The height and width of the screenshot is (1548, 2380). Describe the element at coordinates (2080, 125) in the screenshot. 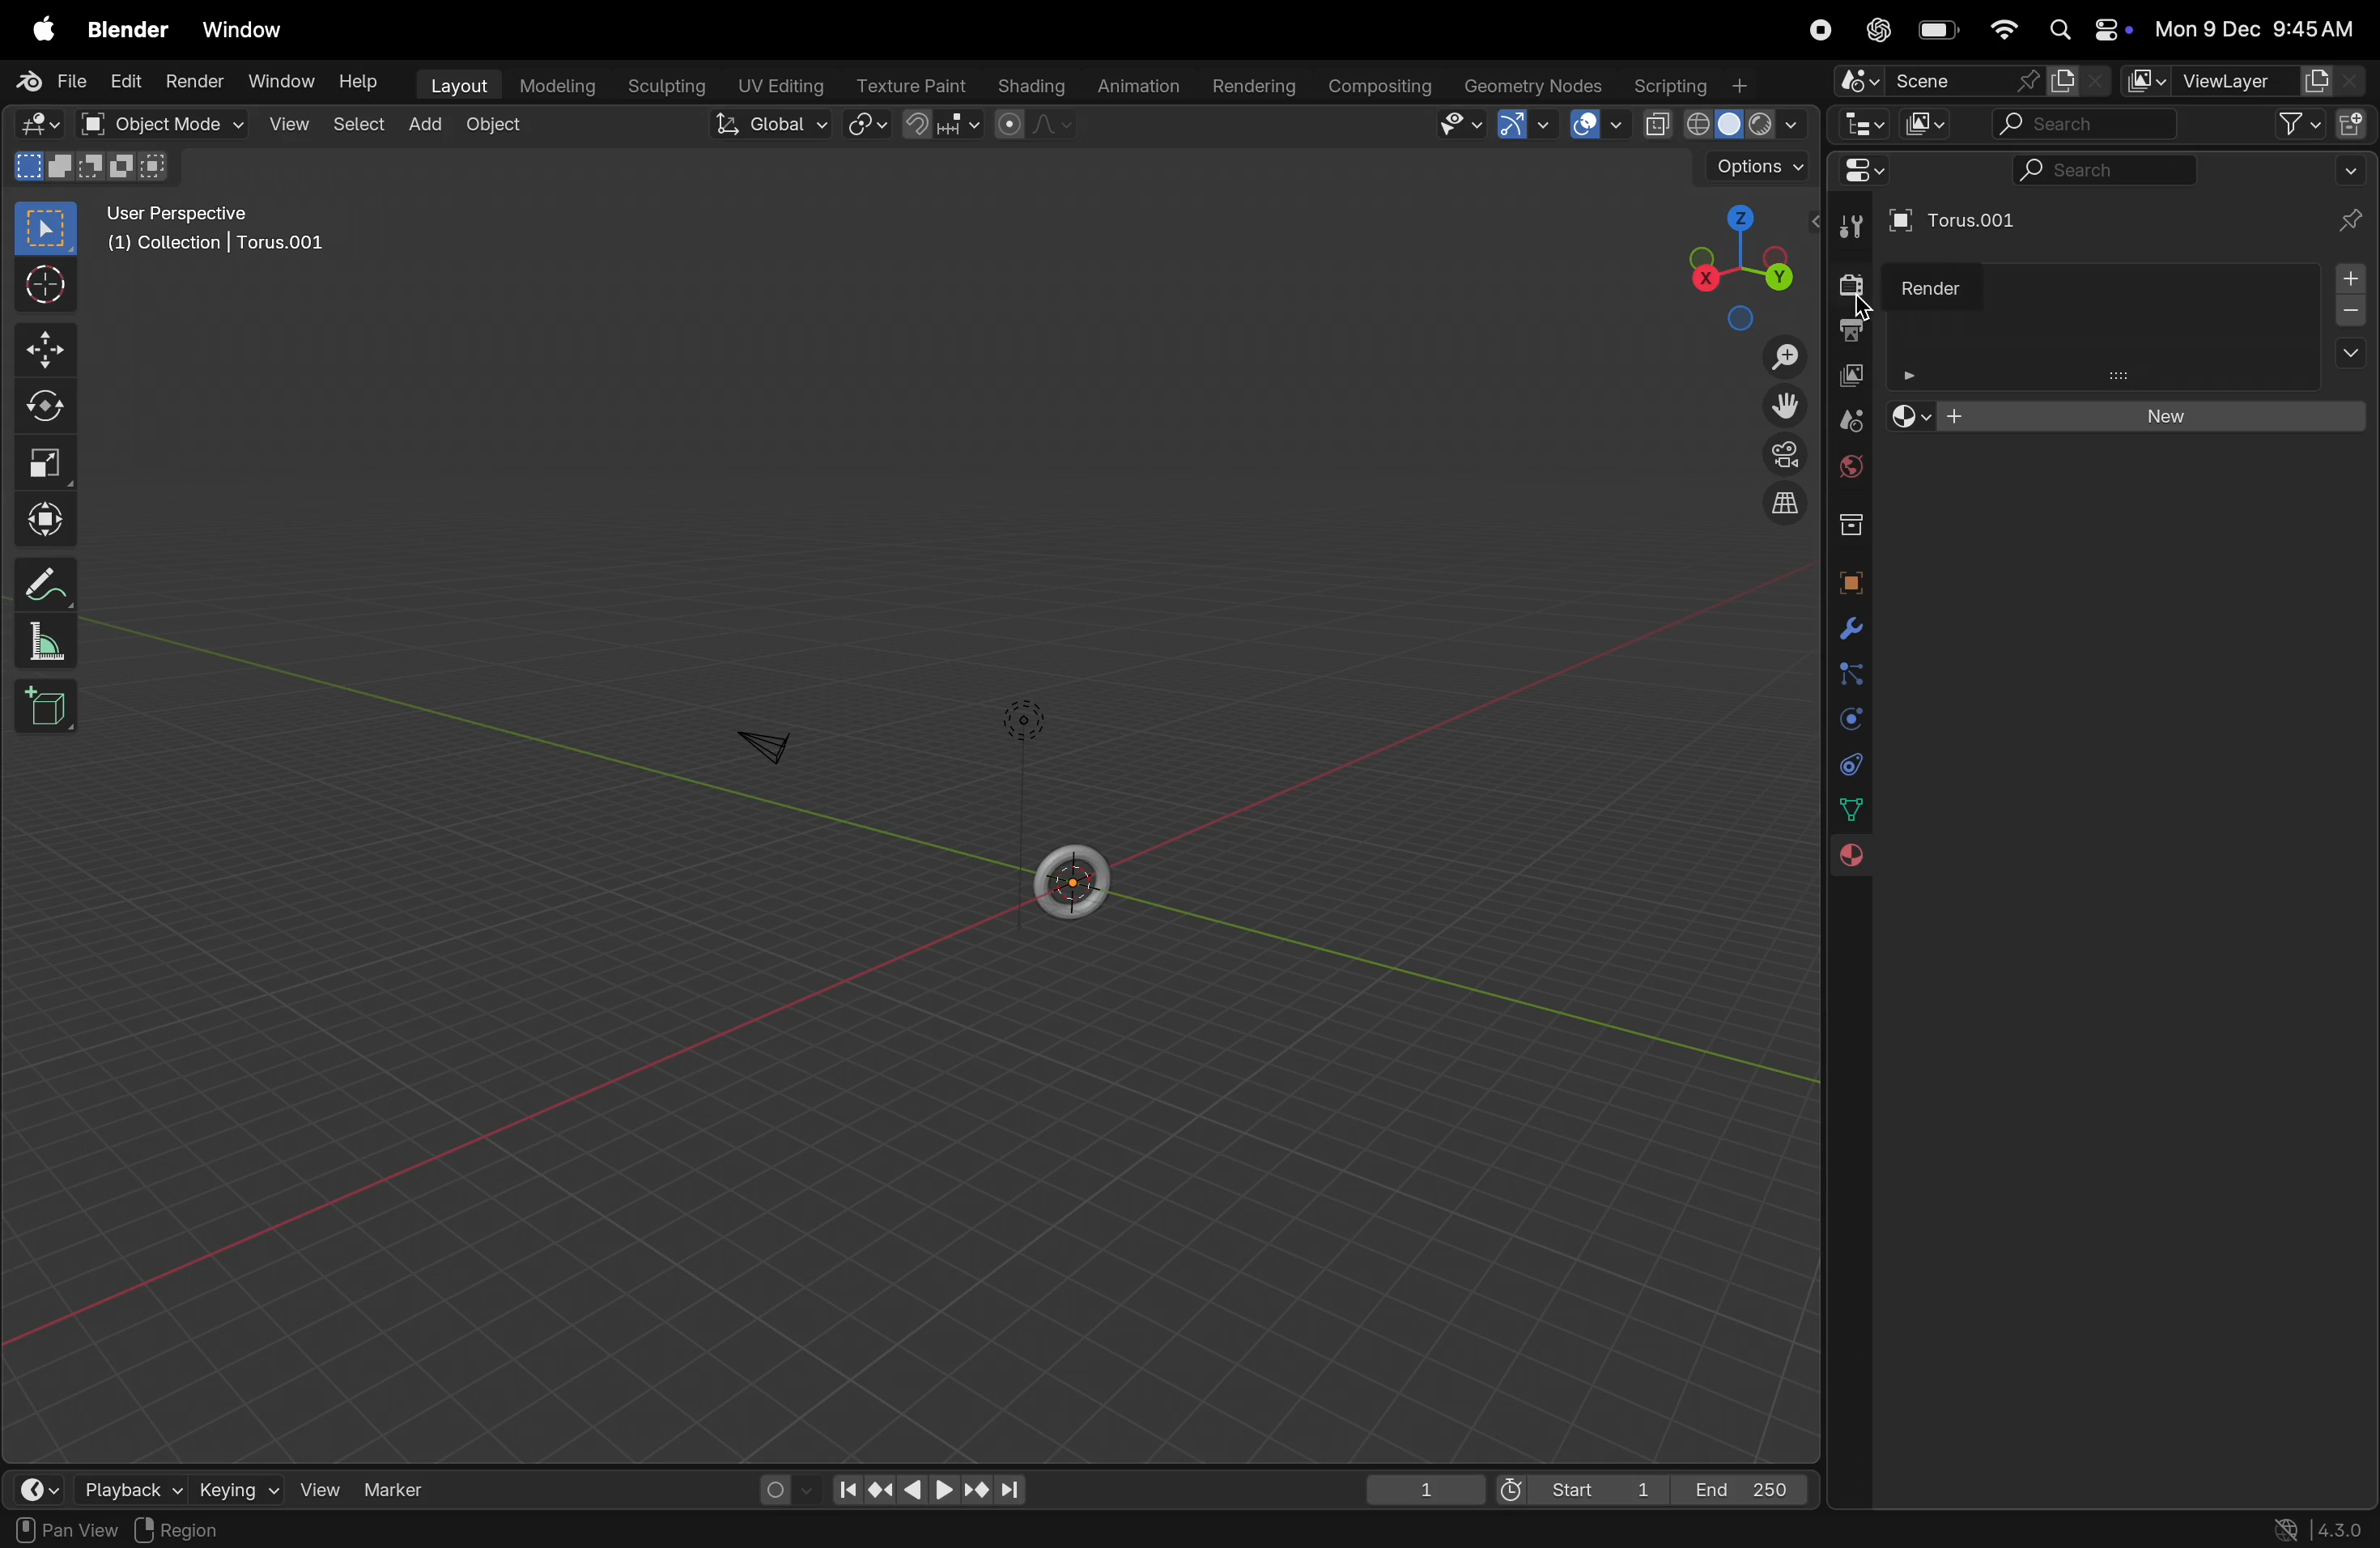

I see `search` at that location.